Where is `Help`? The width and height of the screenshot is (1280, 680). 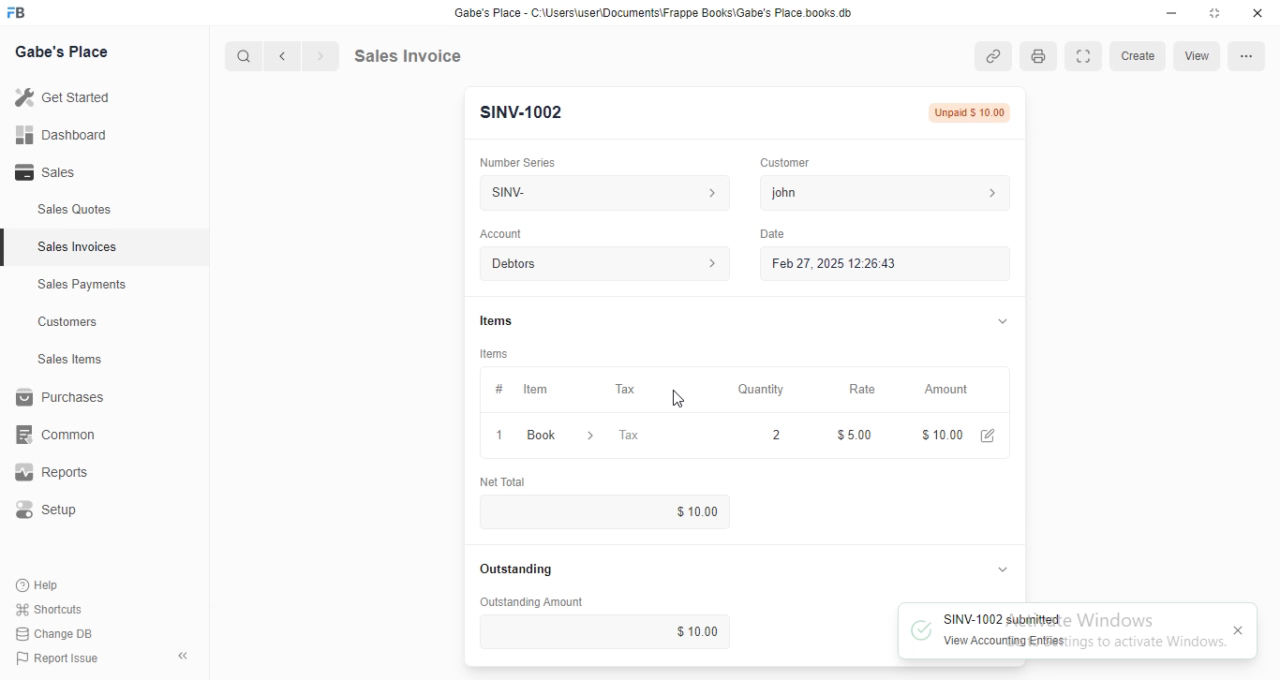 Help is located at coordinates (44, 585).